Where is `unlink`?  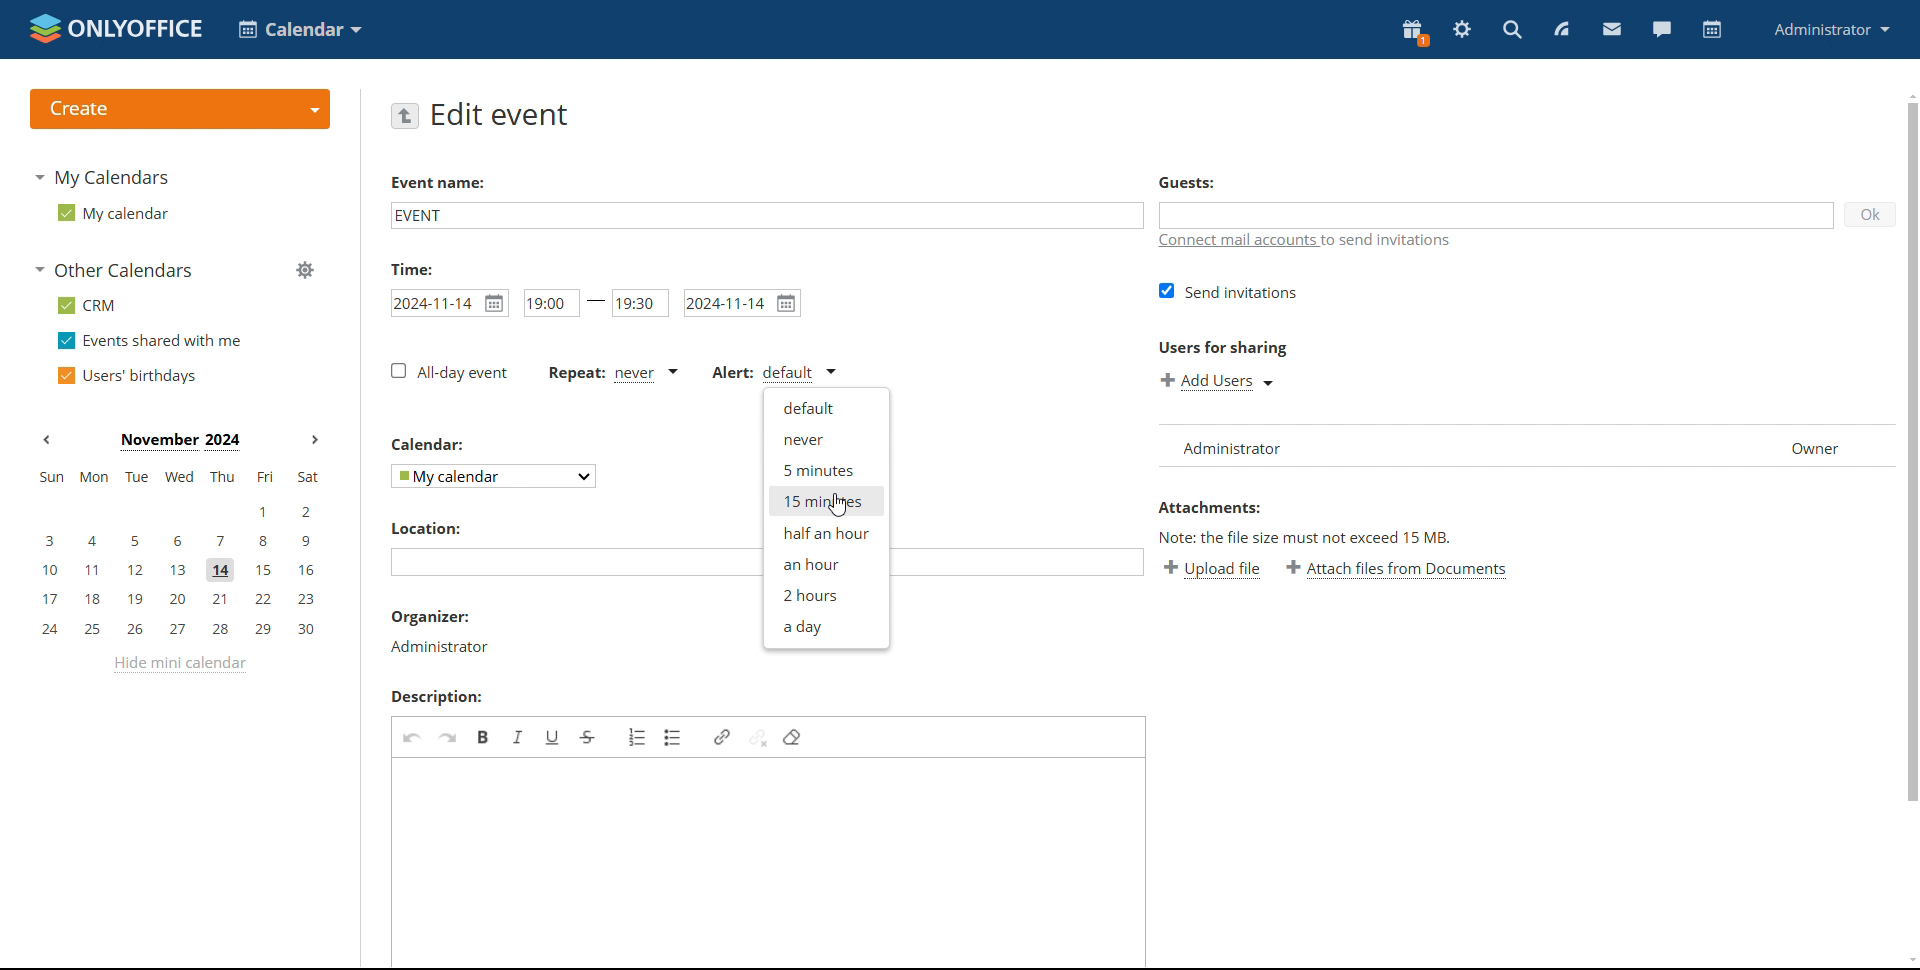
unlink is located at coordinates (757, 738).